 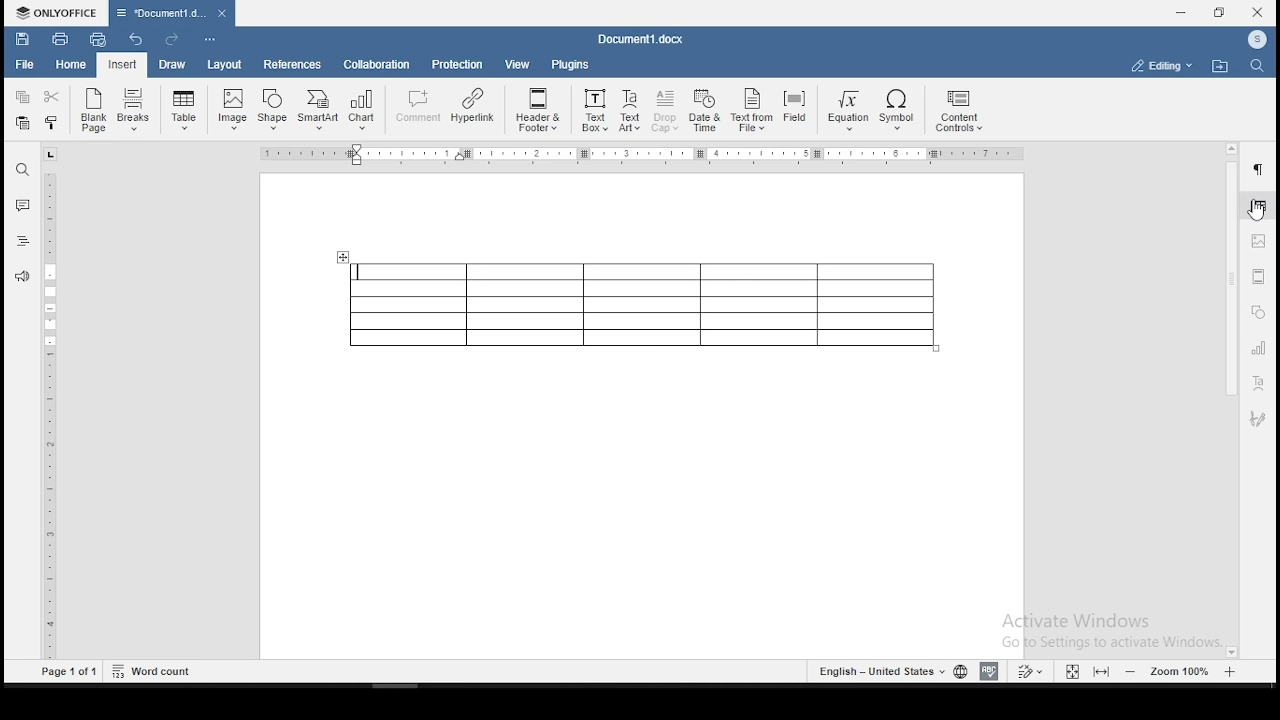 What do you see at coordinates (21, 37) in the screenshot?
I see `save` at bounding box center [21, 37].